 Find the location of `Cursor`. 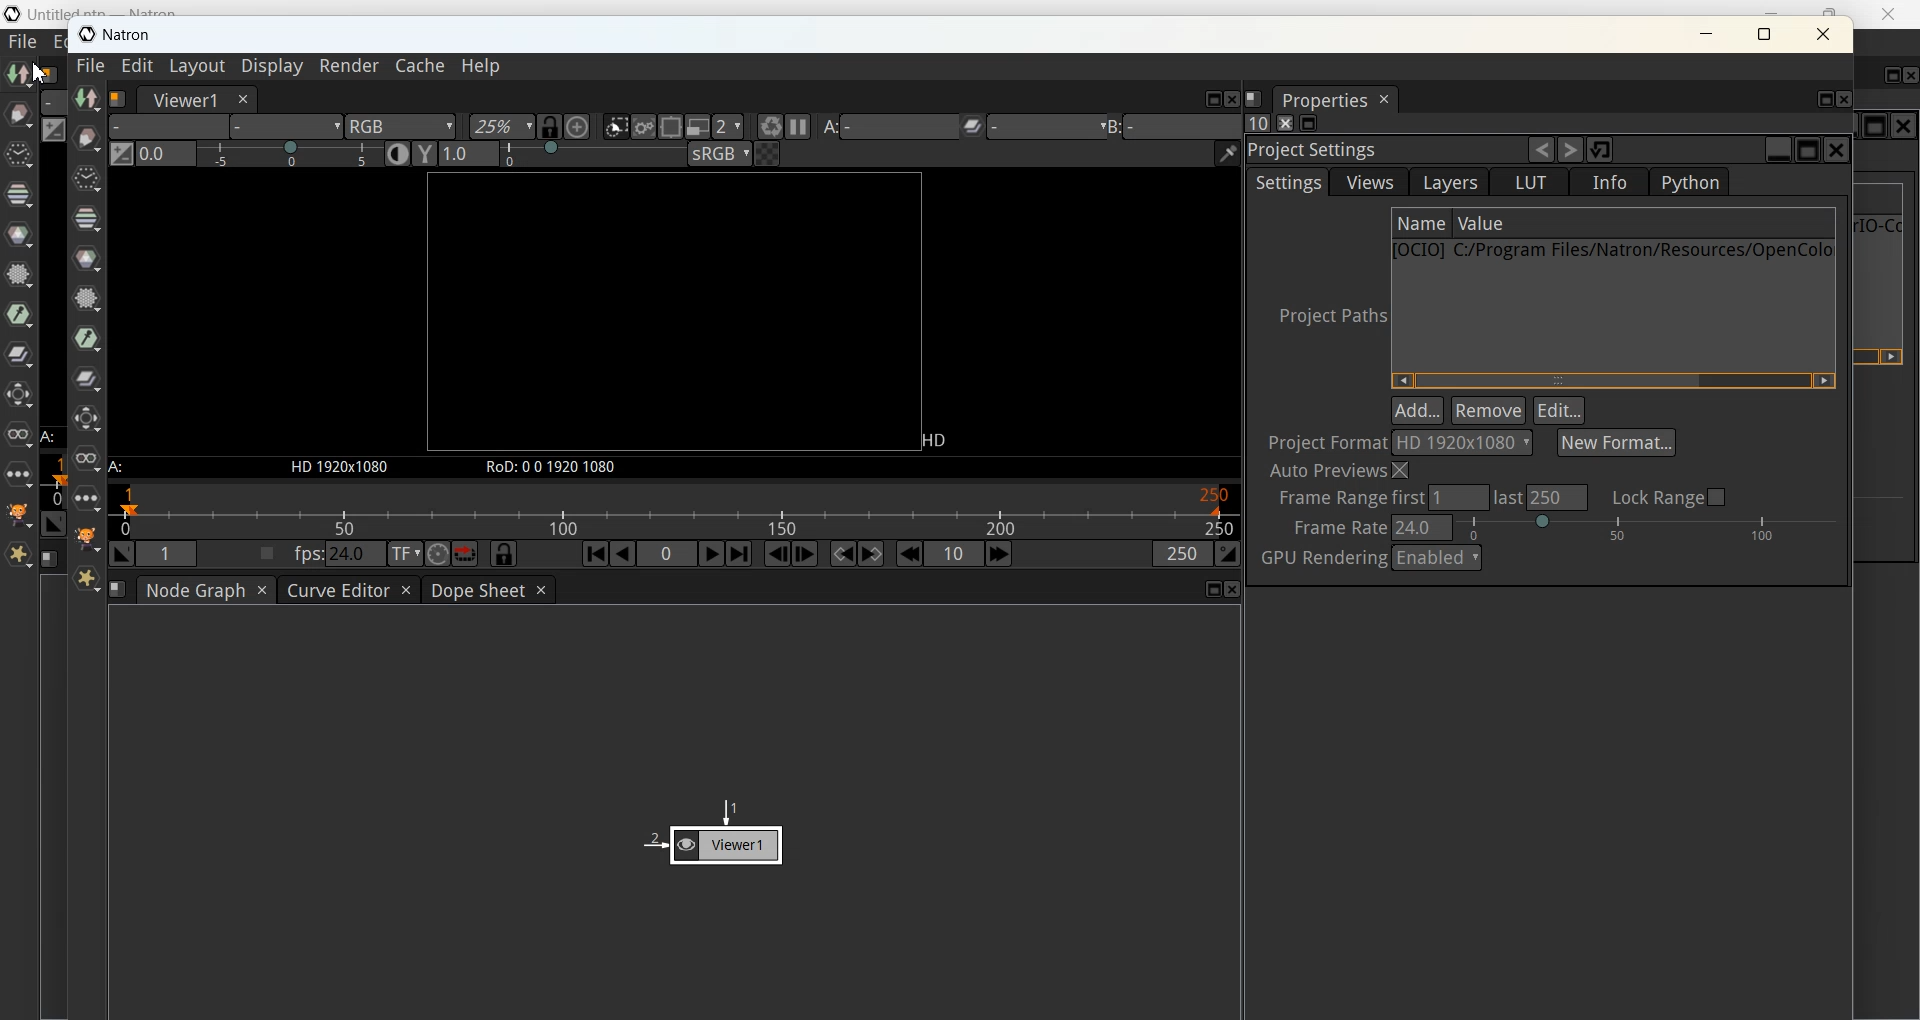

Cursor is located at coordinates (38, 73).